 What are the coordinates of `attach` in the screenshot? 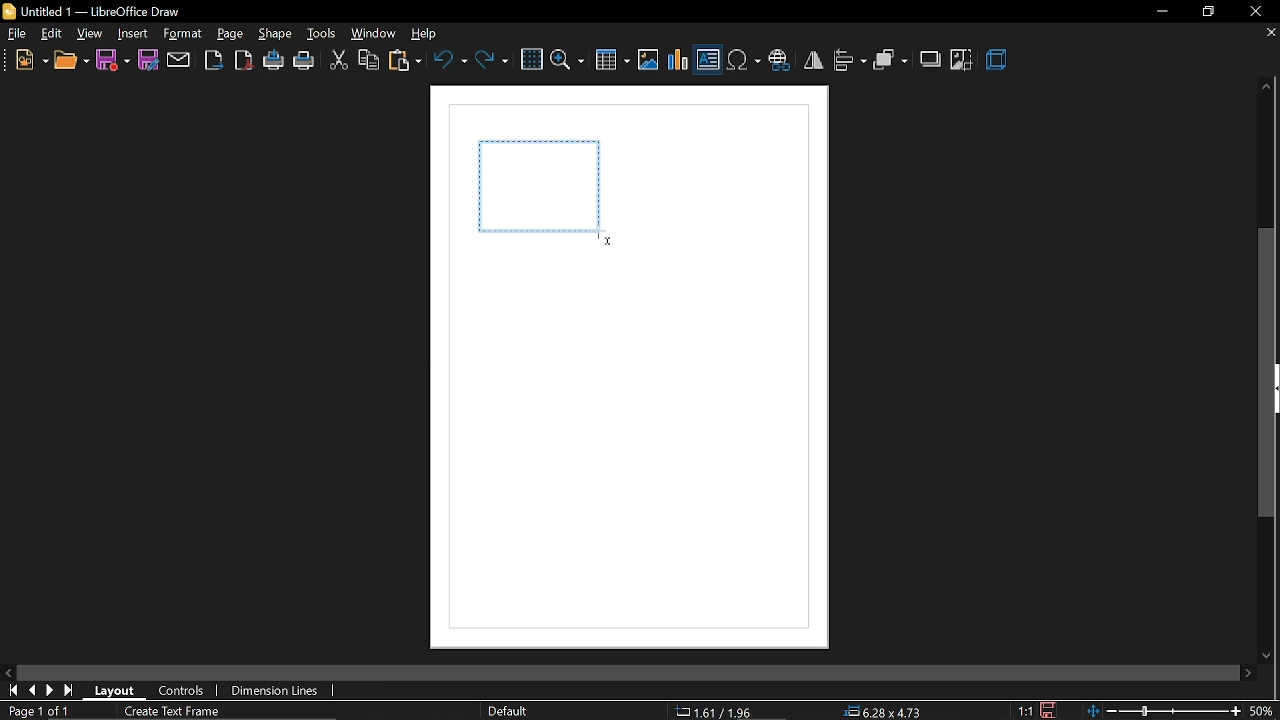 It's located at (179, 60).